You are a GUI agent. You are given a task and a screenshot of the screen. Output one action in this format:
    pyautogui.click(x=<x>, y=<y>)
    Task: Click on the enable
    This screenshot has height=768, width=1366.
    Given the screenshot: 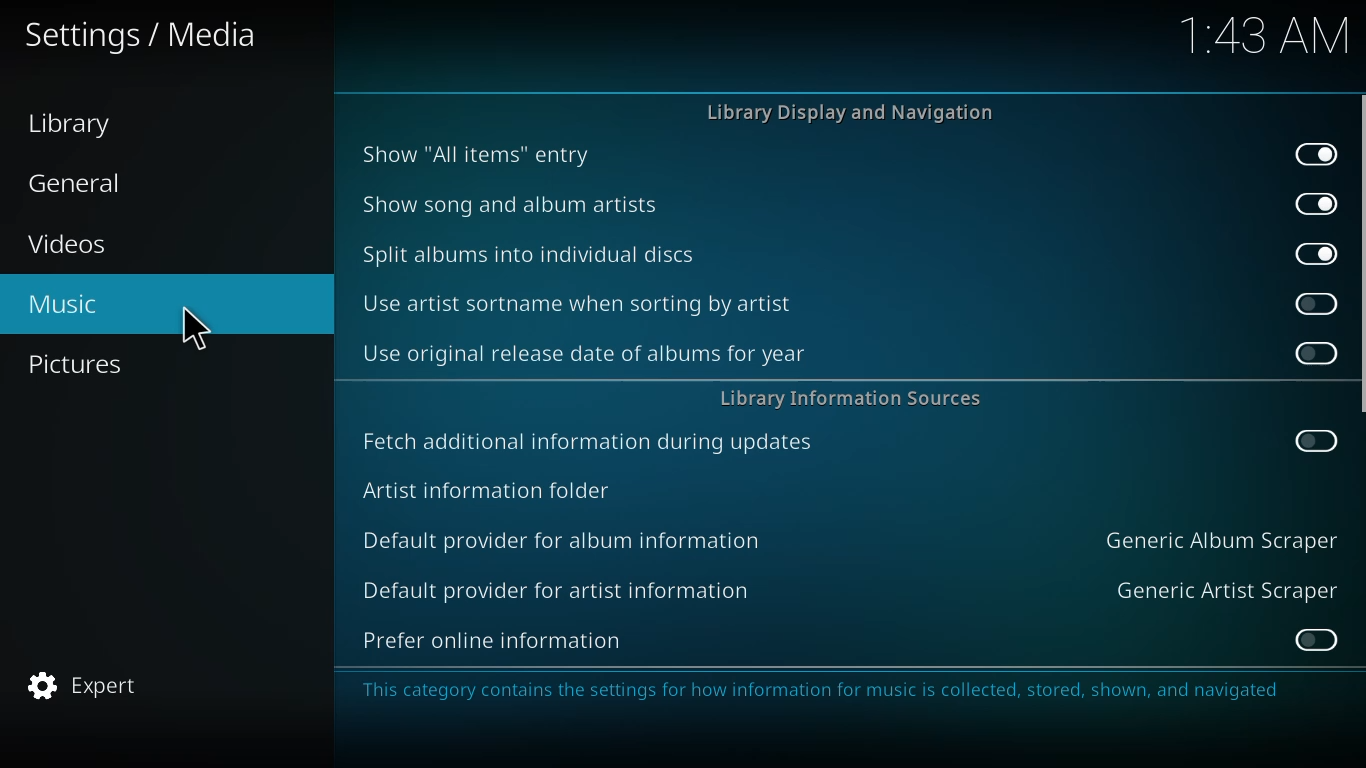 What is the action you would take?
    pyautogui.click(x=1314, y=439)
    